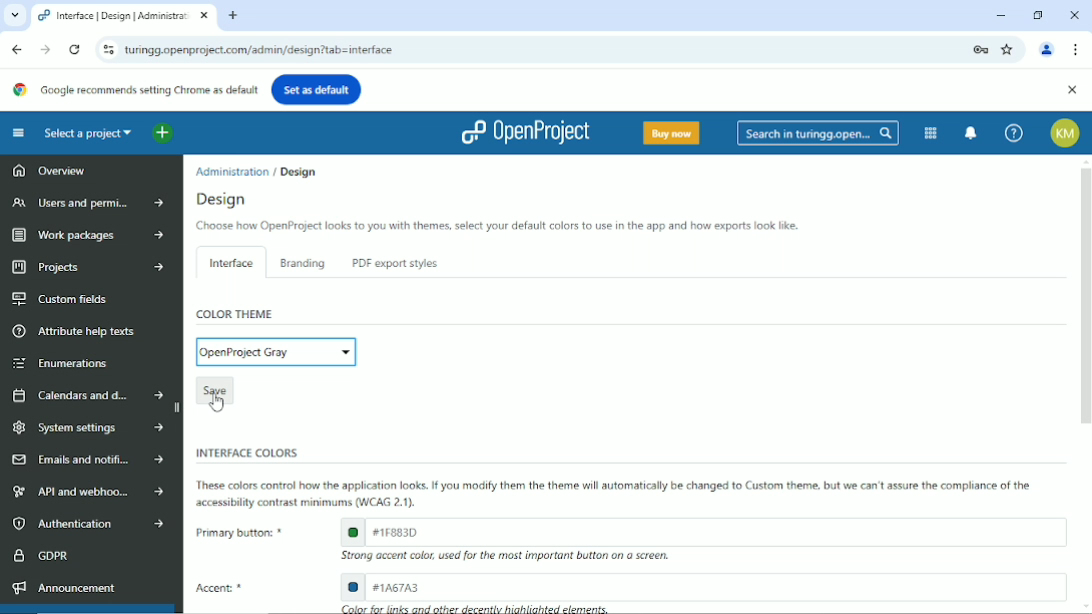 This screenshot has height=614, width=1092. What do you see at coordinates (1076, 50) in the screenshot?
I see `Customize and control google chrome` at bounding box center [1076, 50].